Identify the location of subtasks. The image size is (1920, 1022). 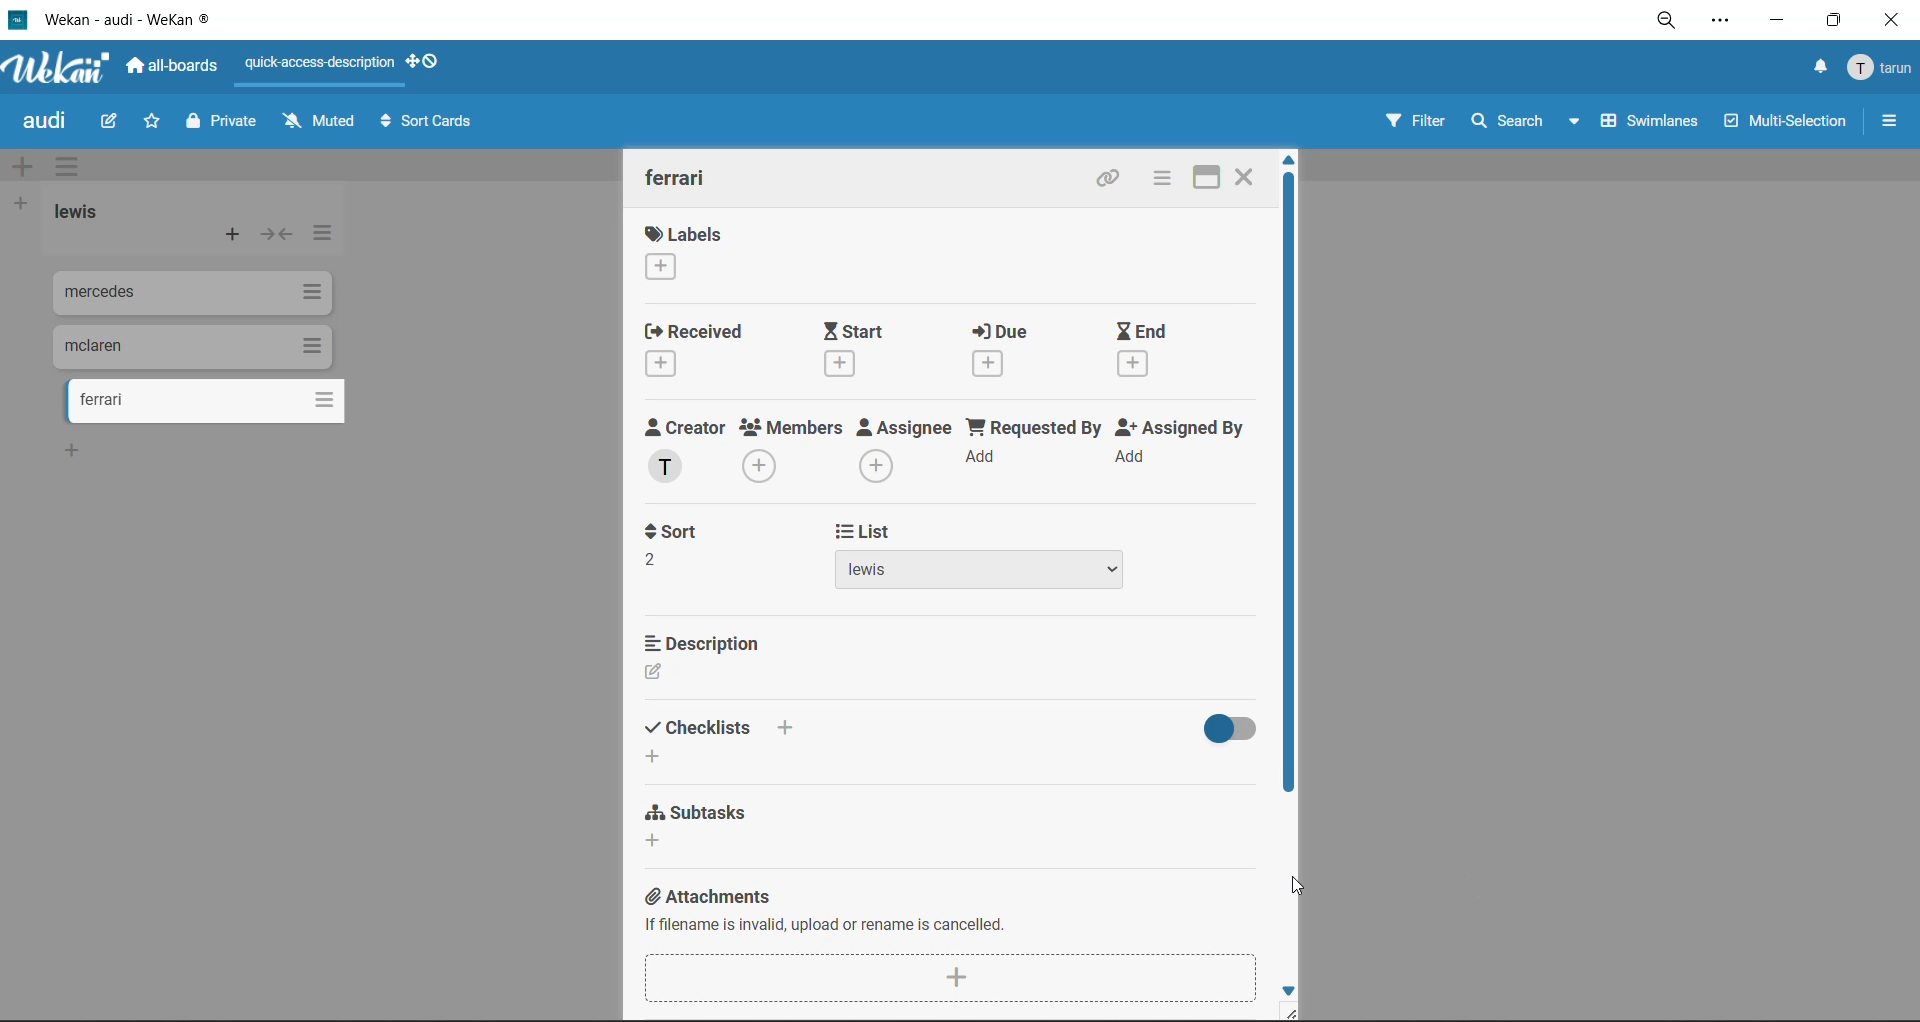
(699, 824).